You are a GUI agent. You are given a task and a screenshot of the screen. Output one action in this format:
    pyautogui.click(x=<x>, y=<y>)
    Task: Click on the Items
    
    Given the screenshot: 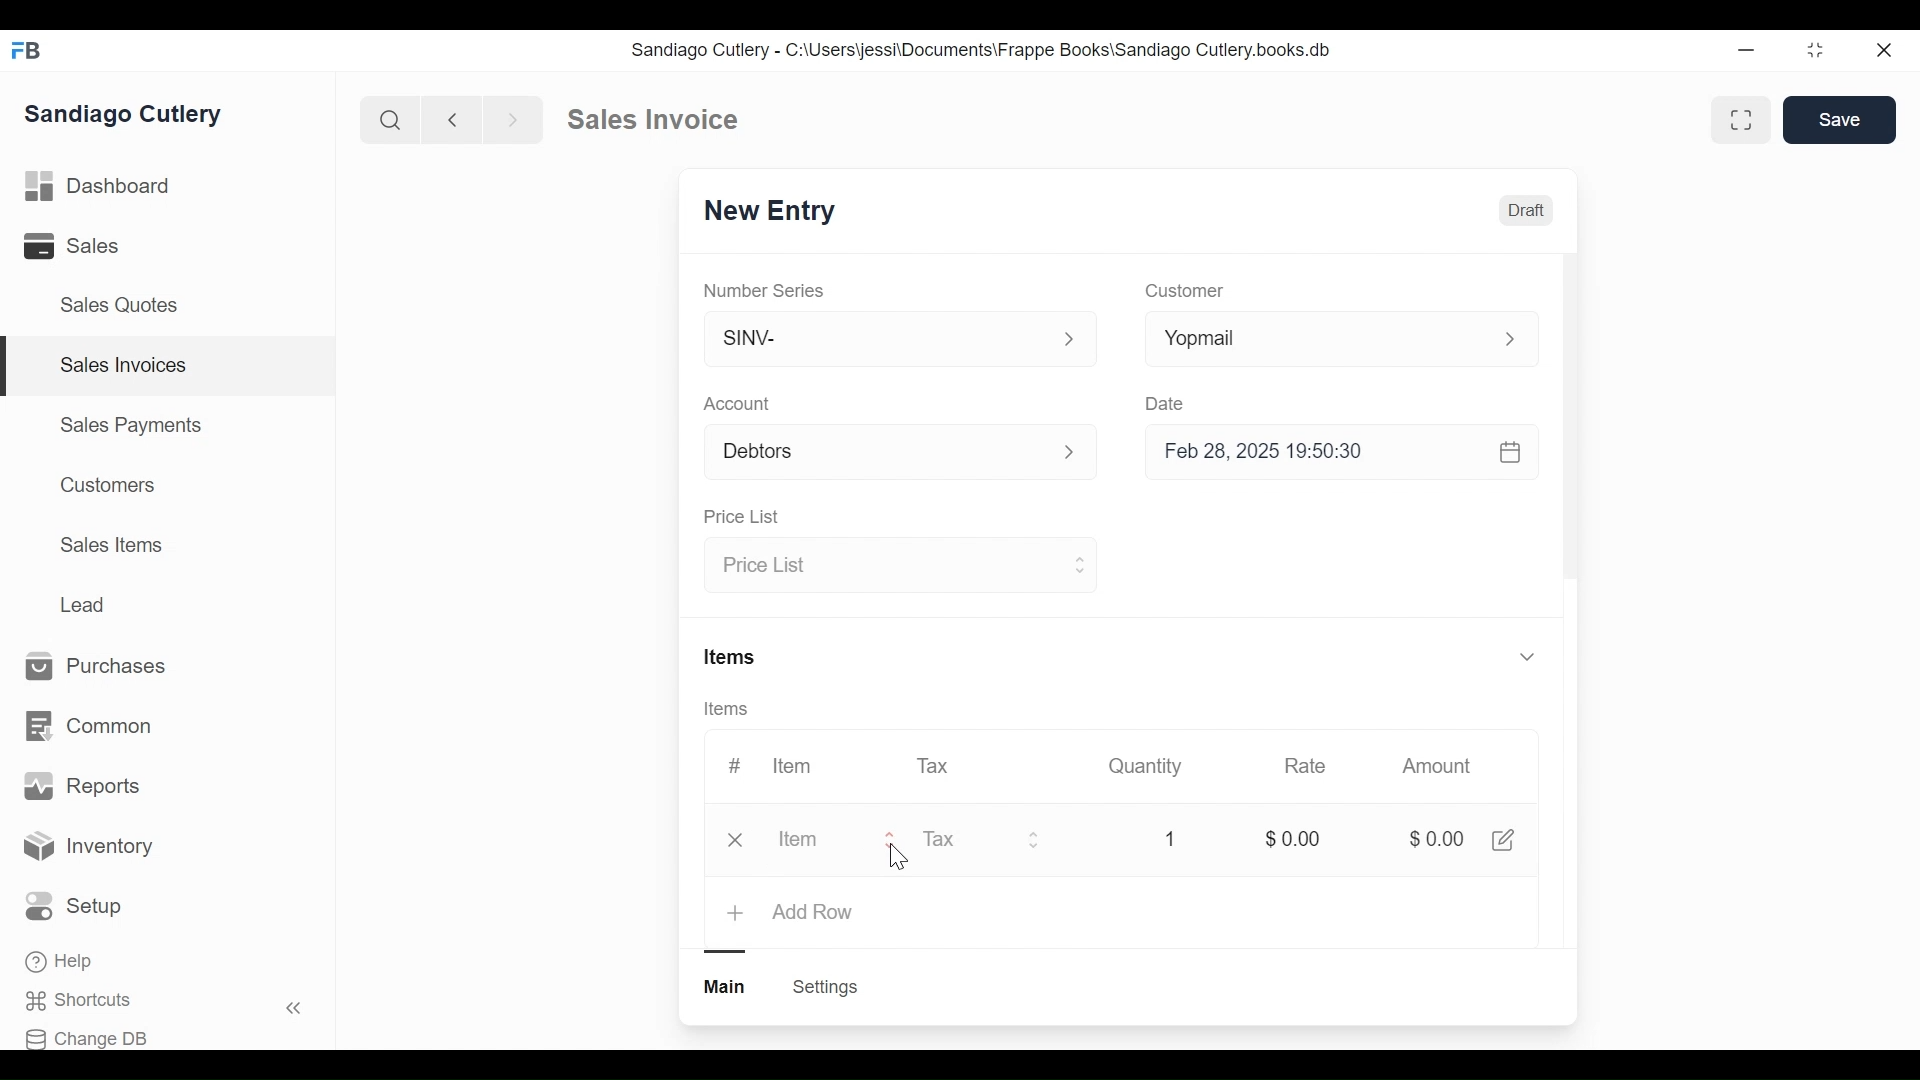 What is the action you would take?
    pyautogui.click(x=728, y=709)
    